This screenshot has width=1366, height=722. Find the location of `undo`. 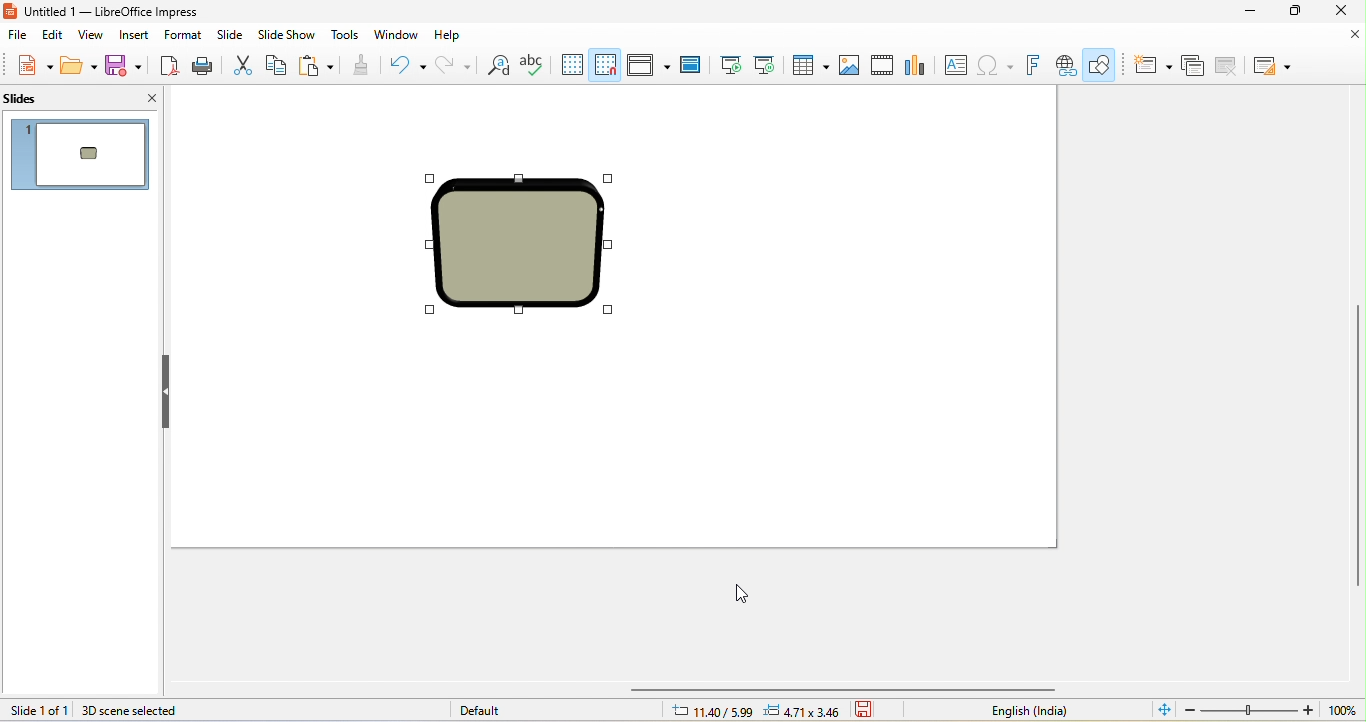

undo is located at coordinates (404, 64).